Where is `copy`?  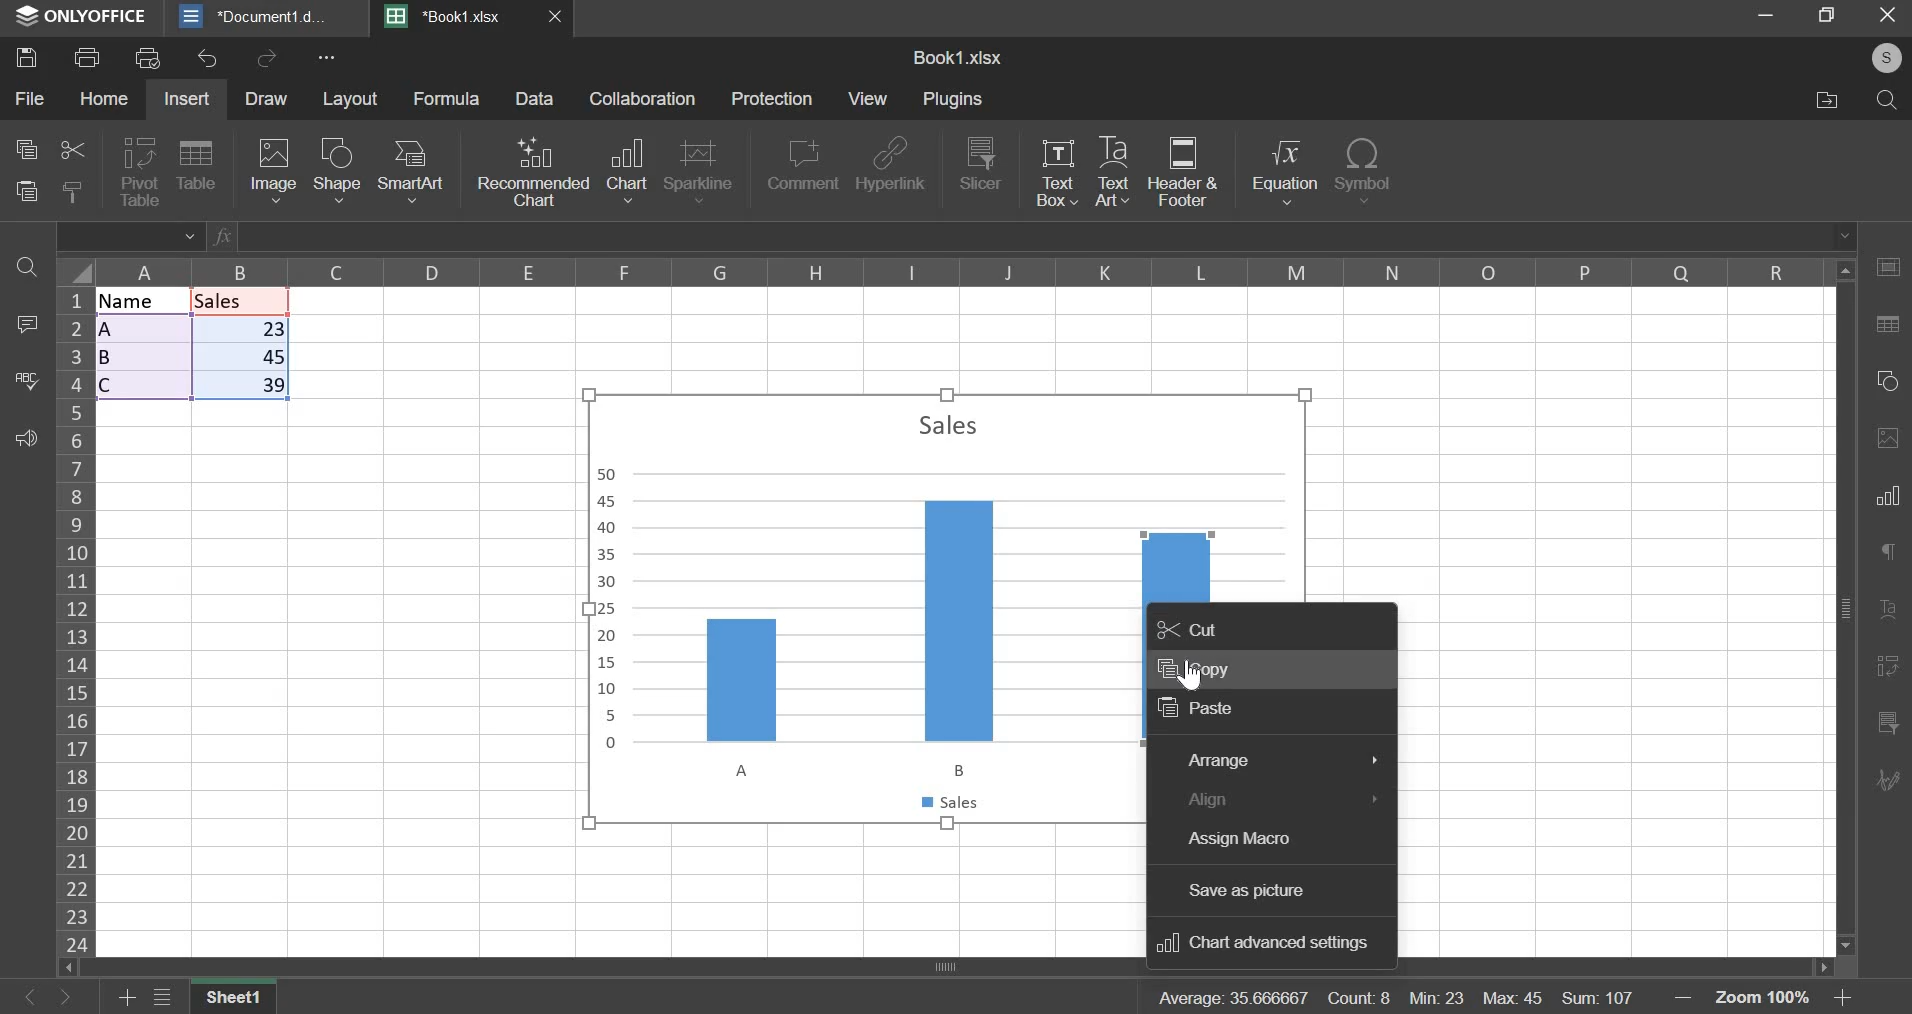 copy is located at coordinates (1200, 671).